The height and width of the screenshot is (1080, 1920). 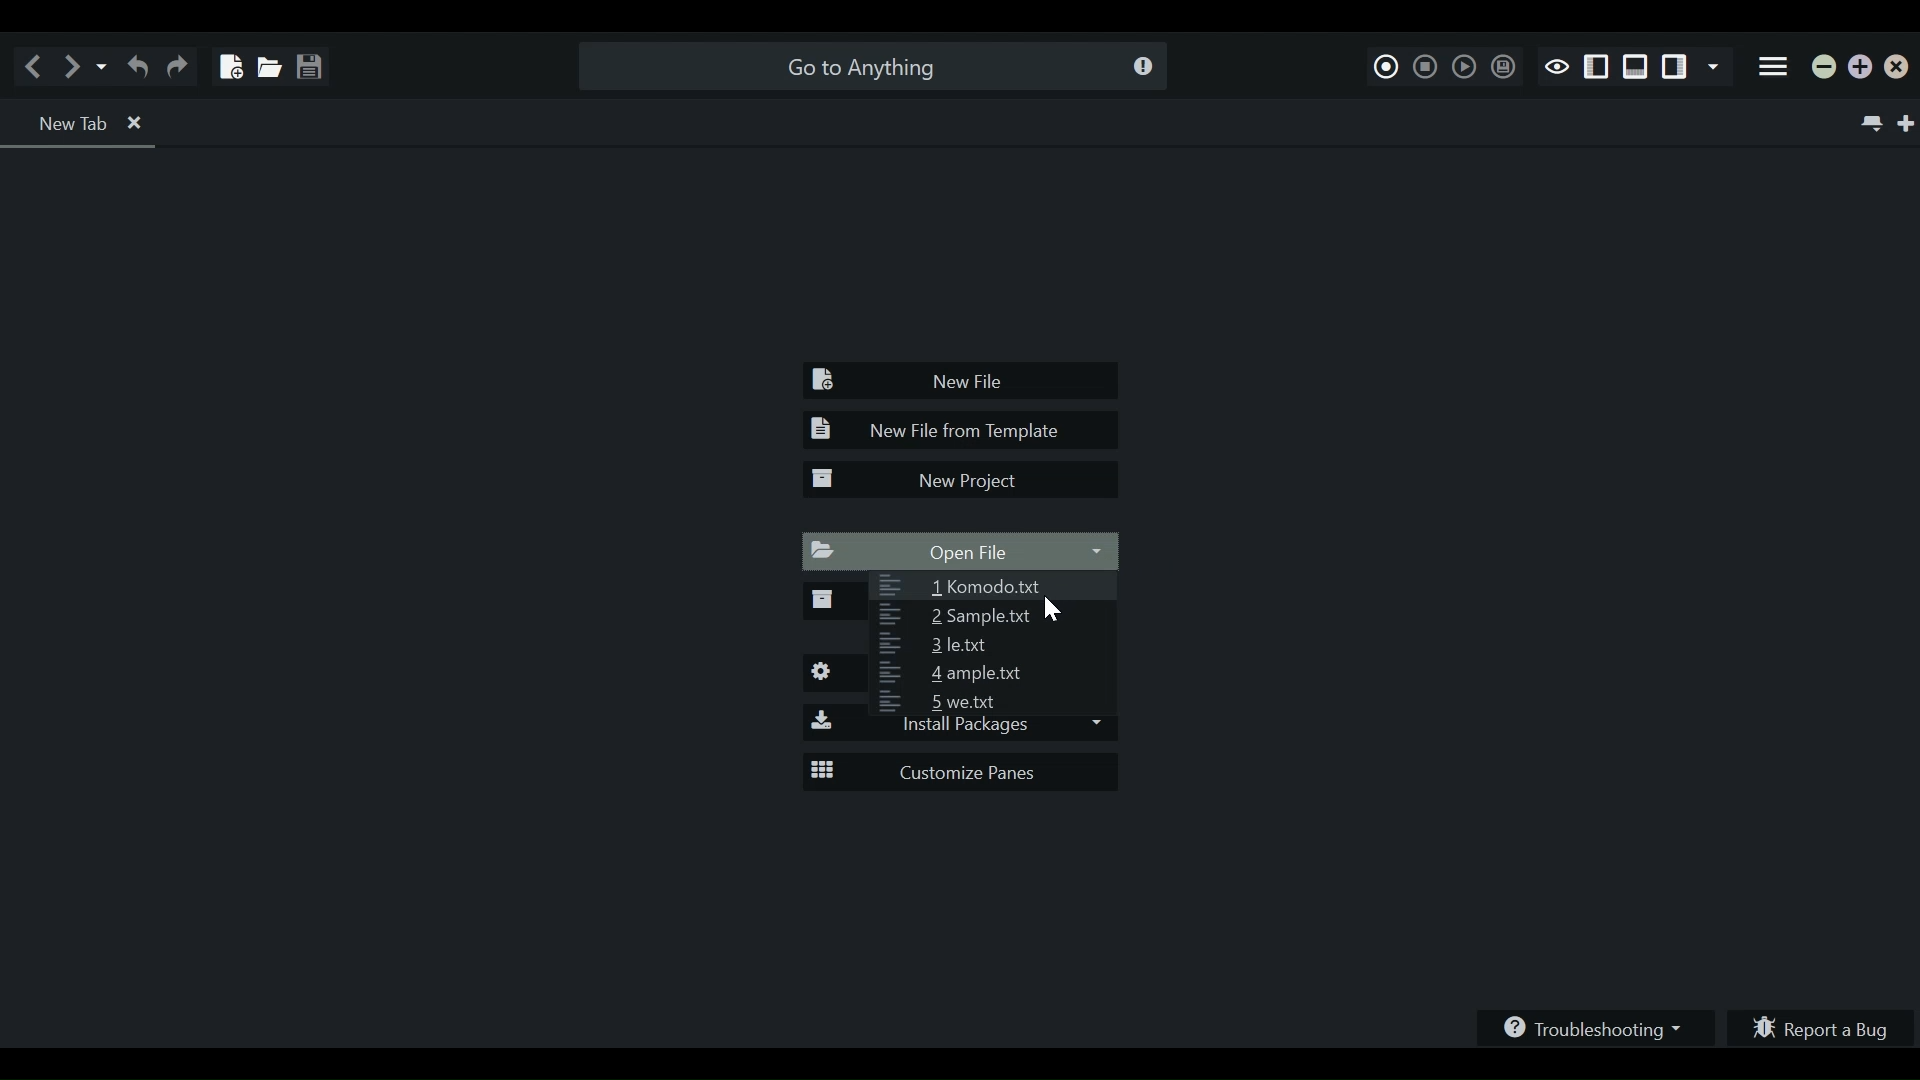 What do you see at coordinates (1501, 67) in the screenshot?
I see `Save Macro to Toolbox as Superscript` at bounding box center [1501, 67].